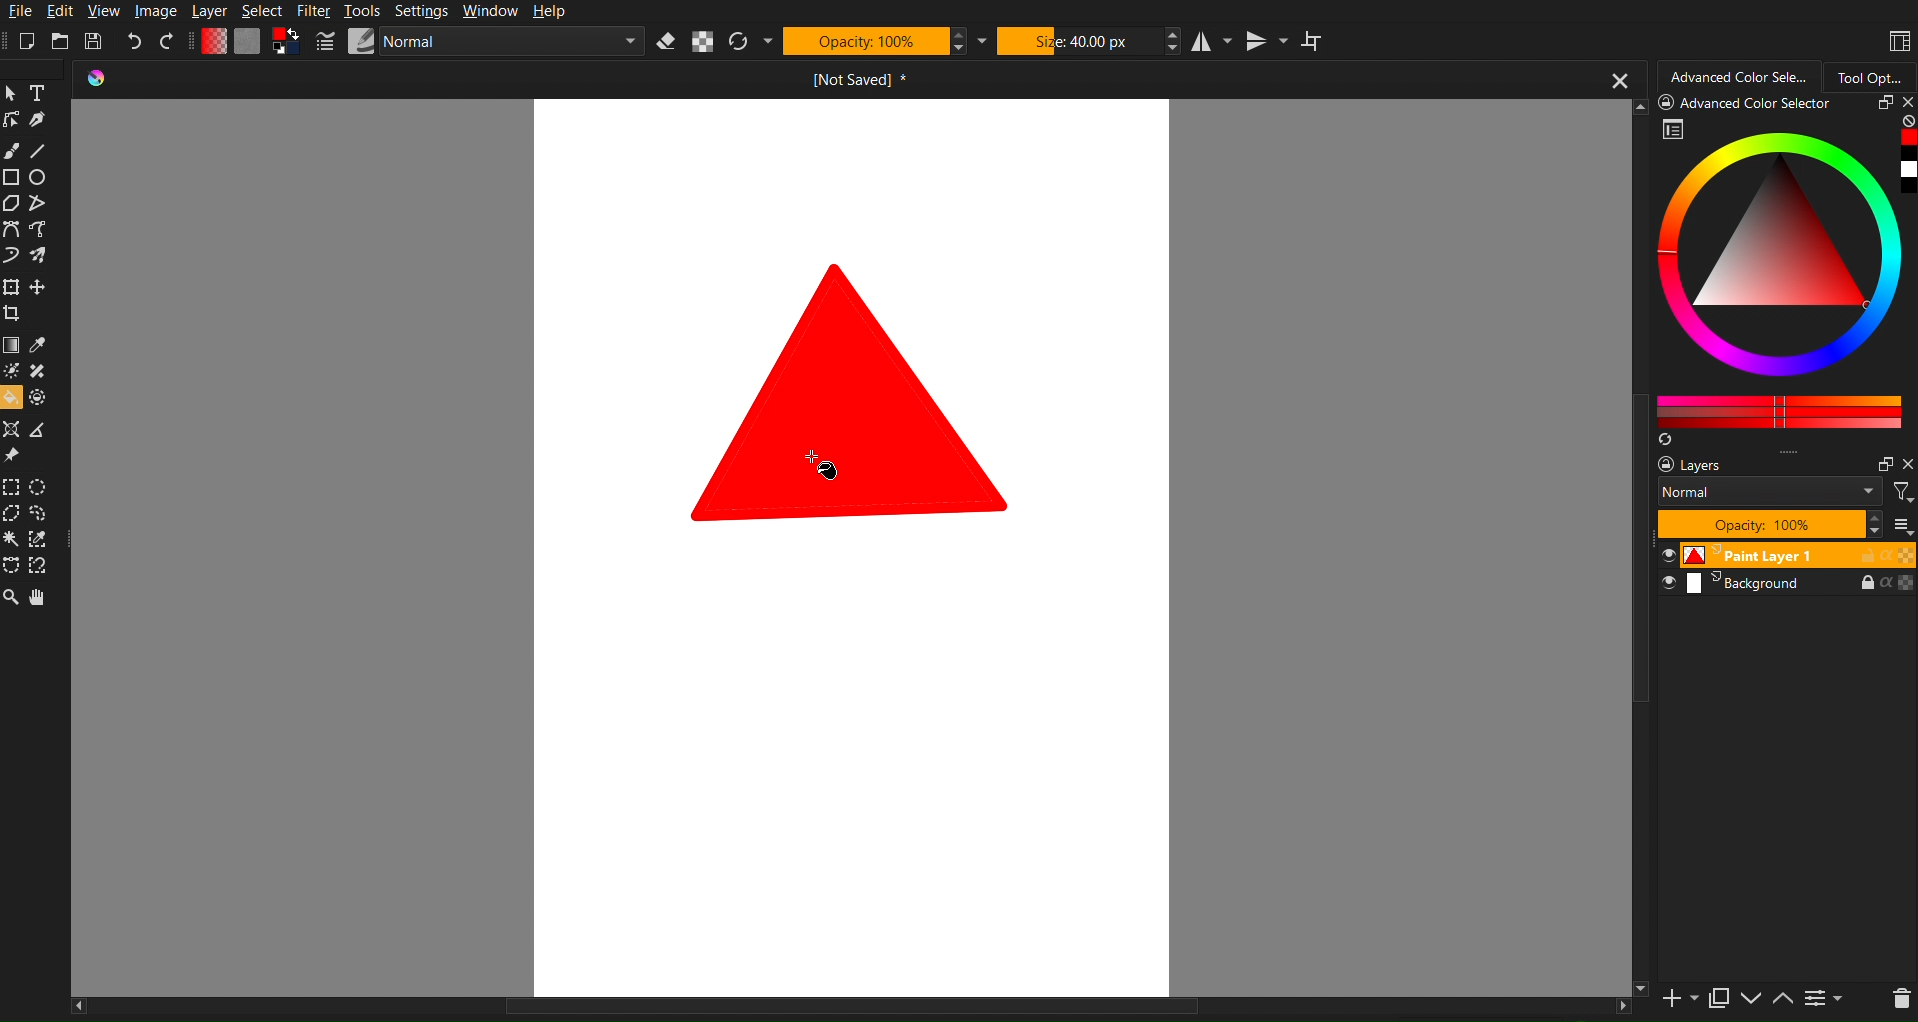 The width and height of the screenshot is (1918, 1022). I want to click on magnetic curve Selection Tools, so click(45, 567).